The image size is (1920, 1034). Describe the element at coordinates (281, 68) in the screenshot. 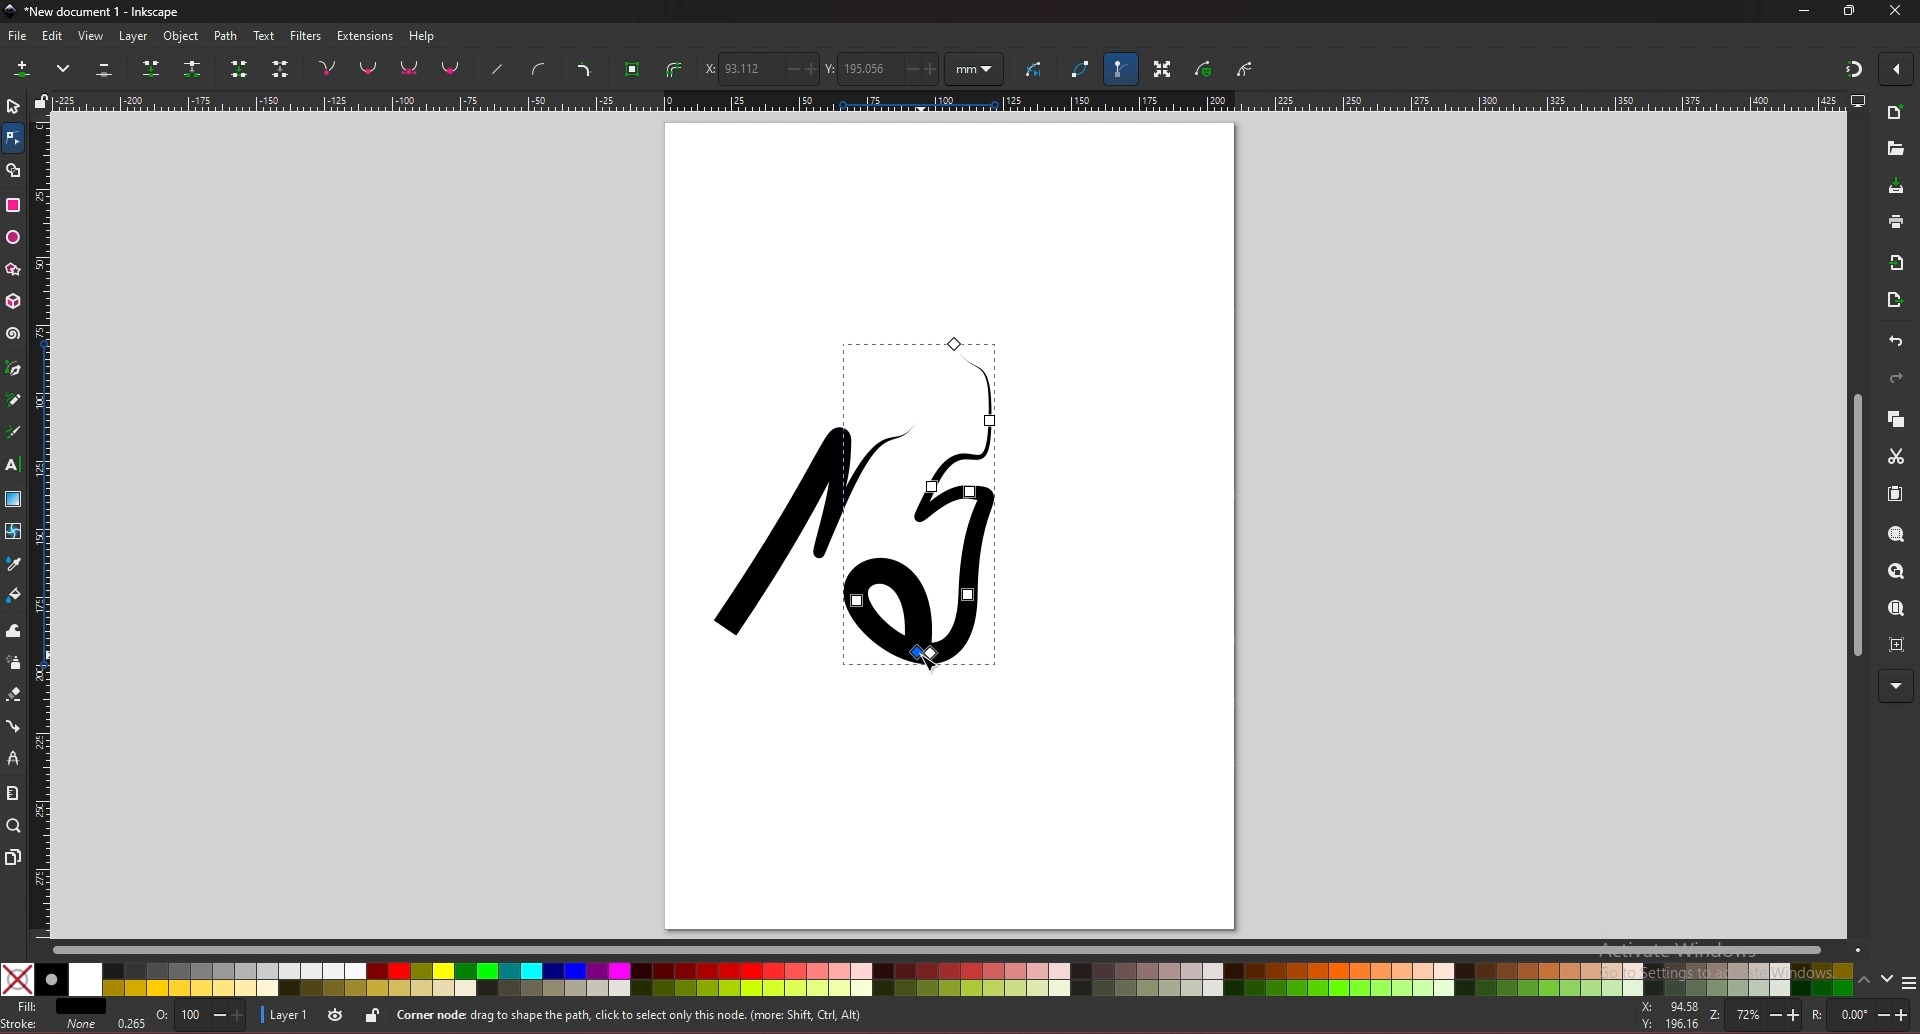

I see `delete segment` at that location.